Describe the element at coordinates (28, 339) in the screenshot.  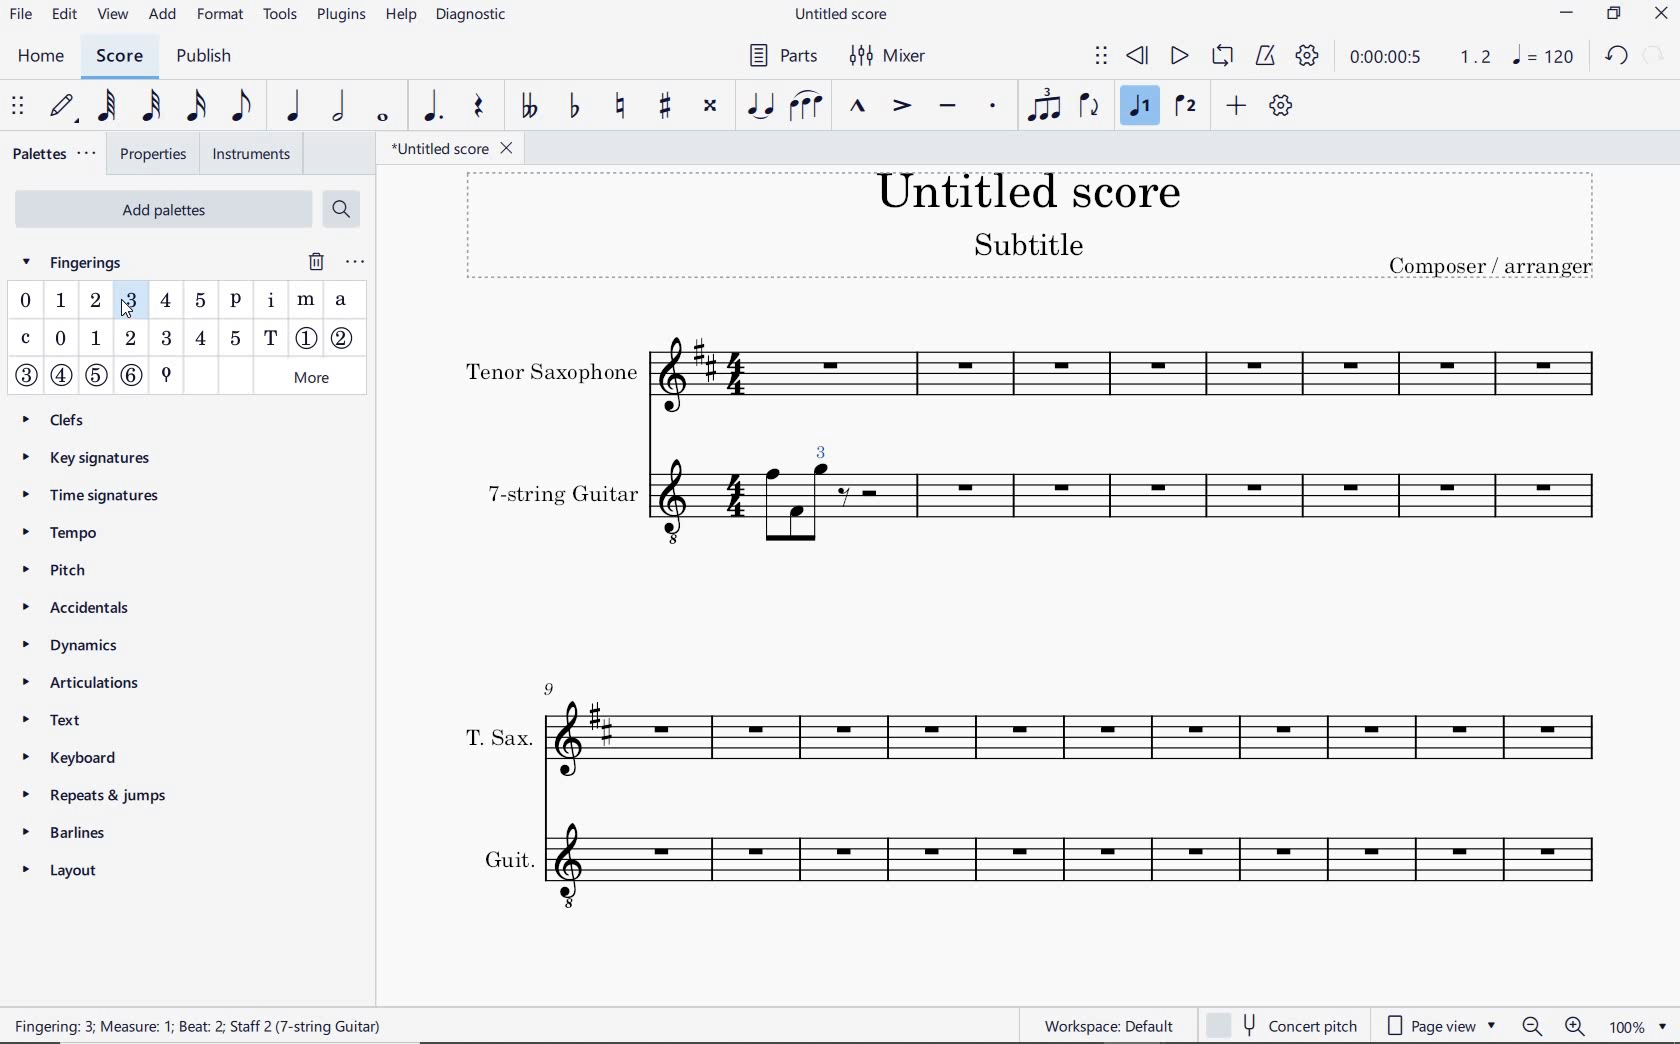
I see `rh guitar fingering c` at that location.